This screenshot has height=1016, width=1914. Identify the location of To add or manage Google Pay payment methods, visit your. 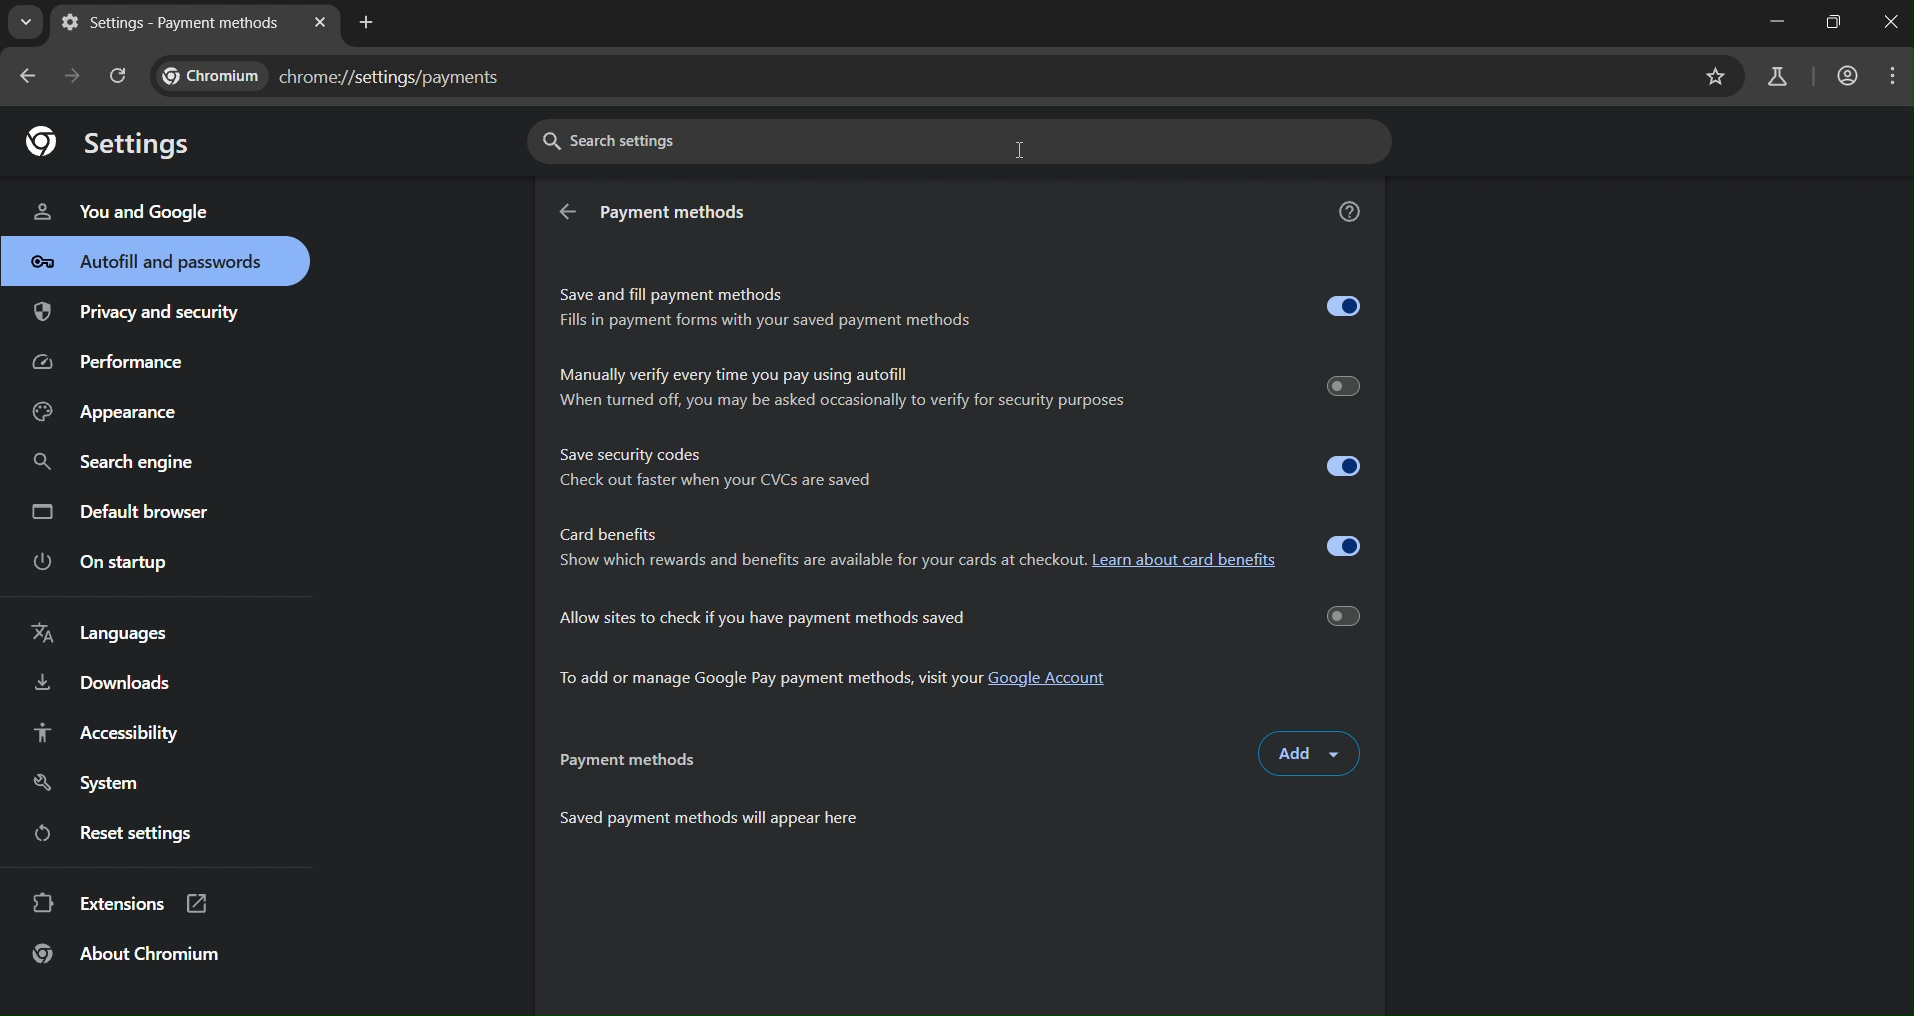
(756, 680).